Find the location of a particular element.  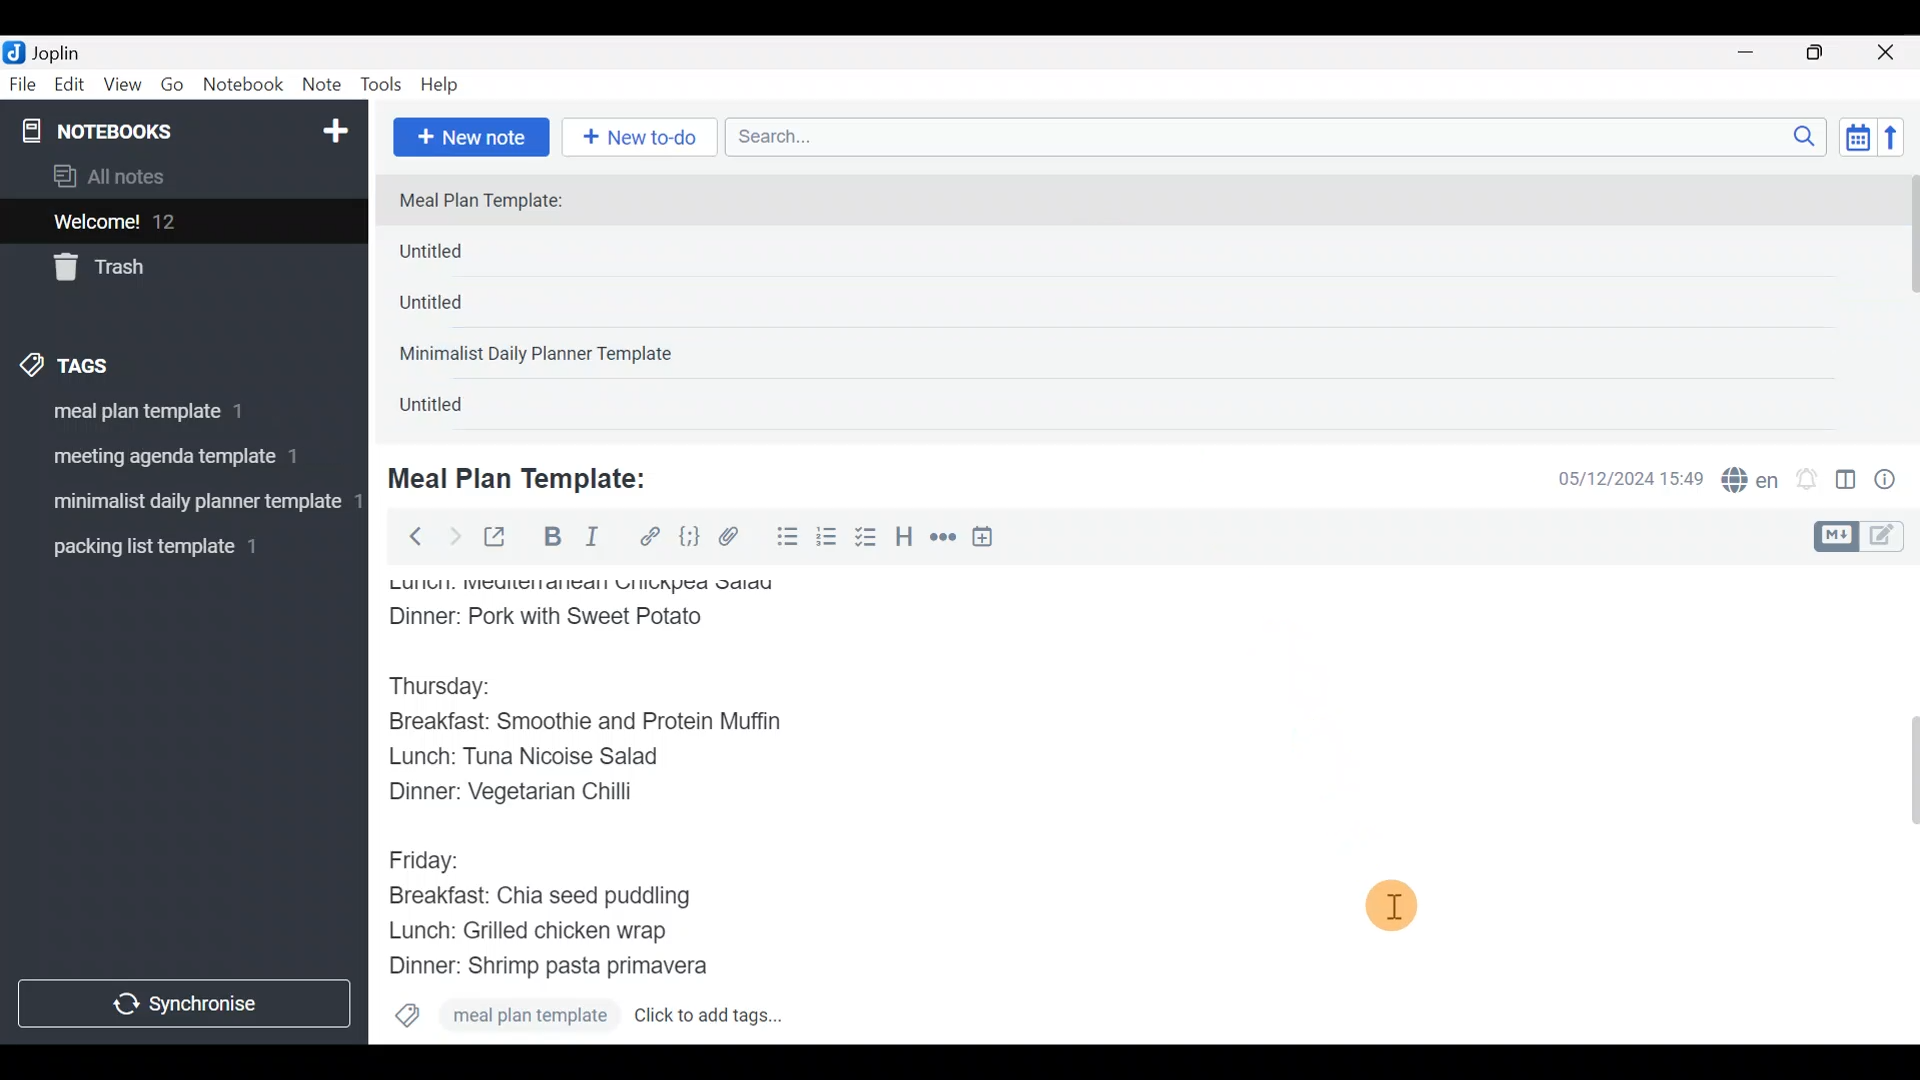

Maximize is located at coordinates (1827, 53).